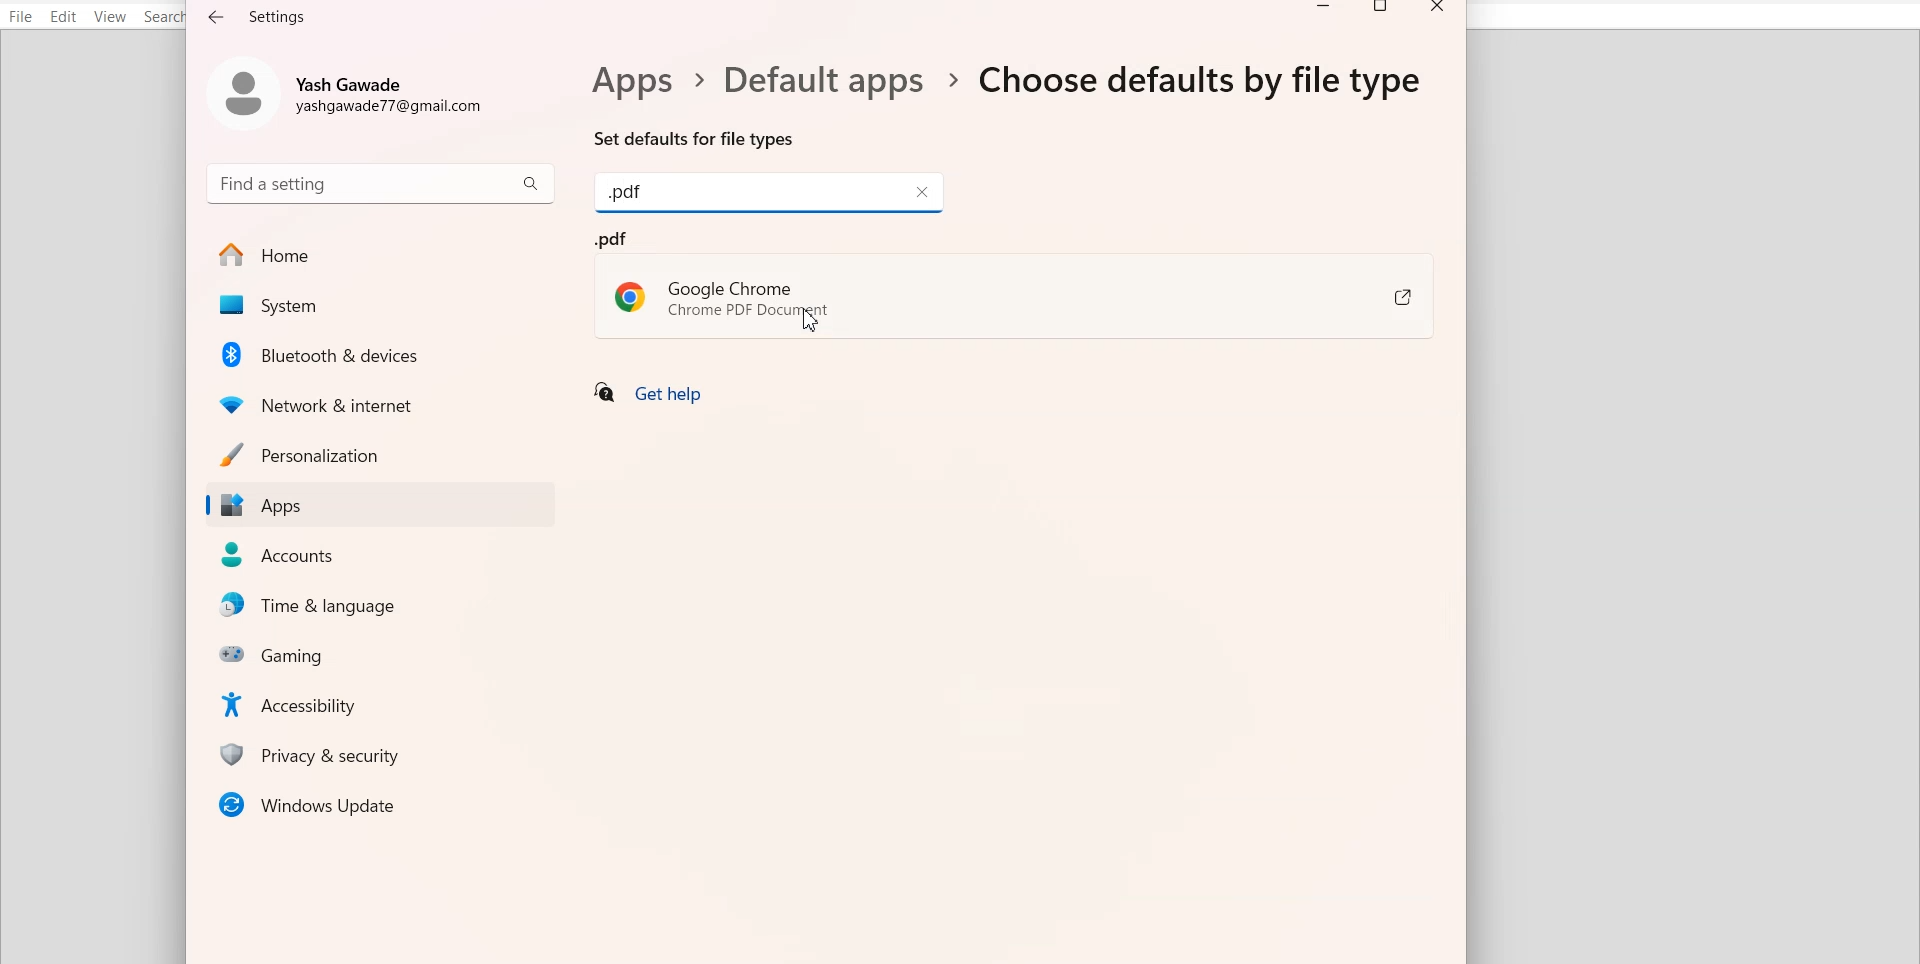 The image size is (1920, 964). What do you see at coordinates (379, 454) in the screenshot?
I see `Personalization` at bounding box center [379, 454].